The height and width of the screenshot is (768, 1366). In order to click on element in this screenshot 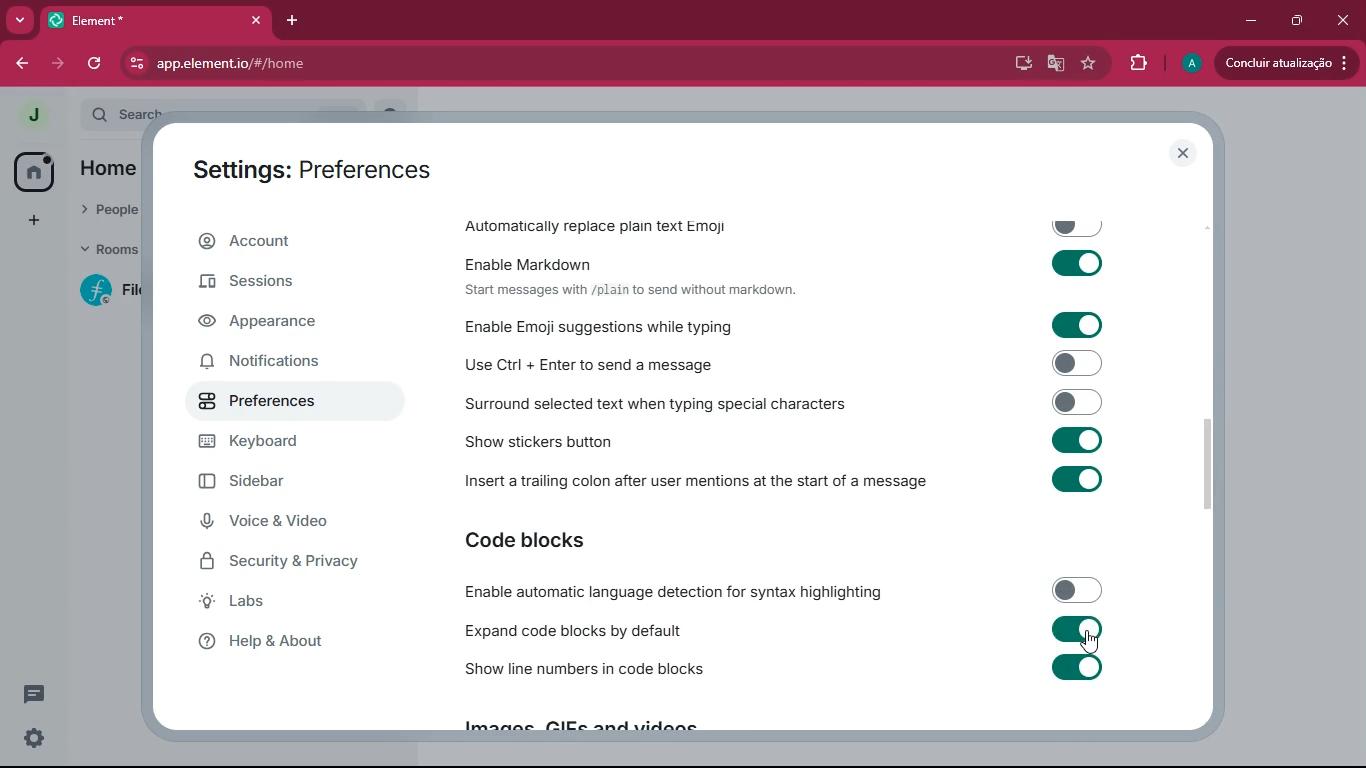, I will do `click(155, 18)`.